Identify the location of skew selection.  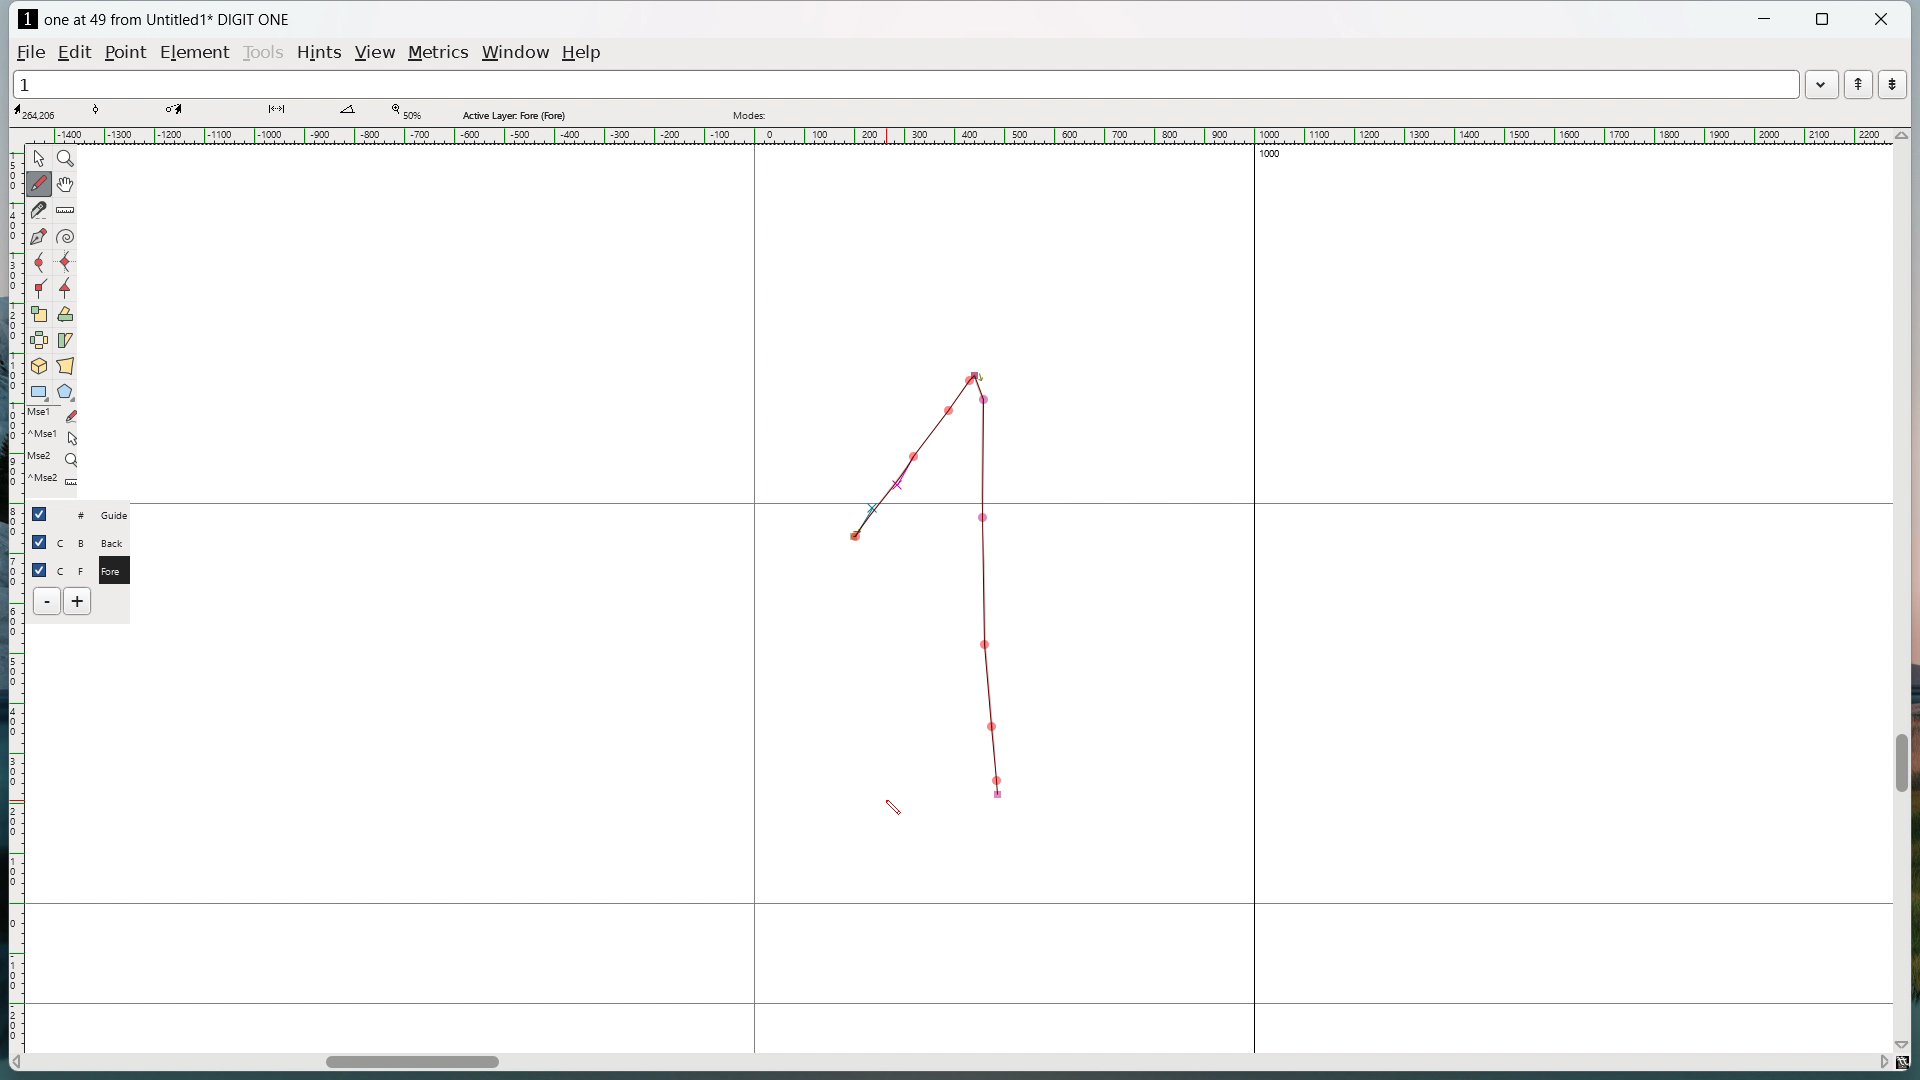
(66, 340).